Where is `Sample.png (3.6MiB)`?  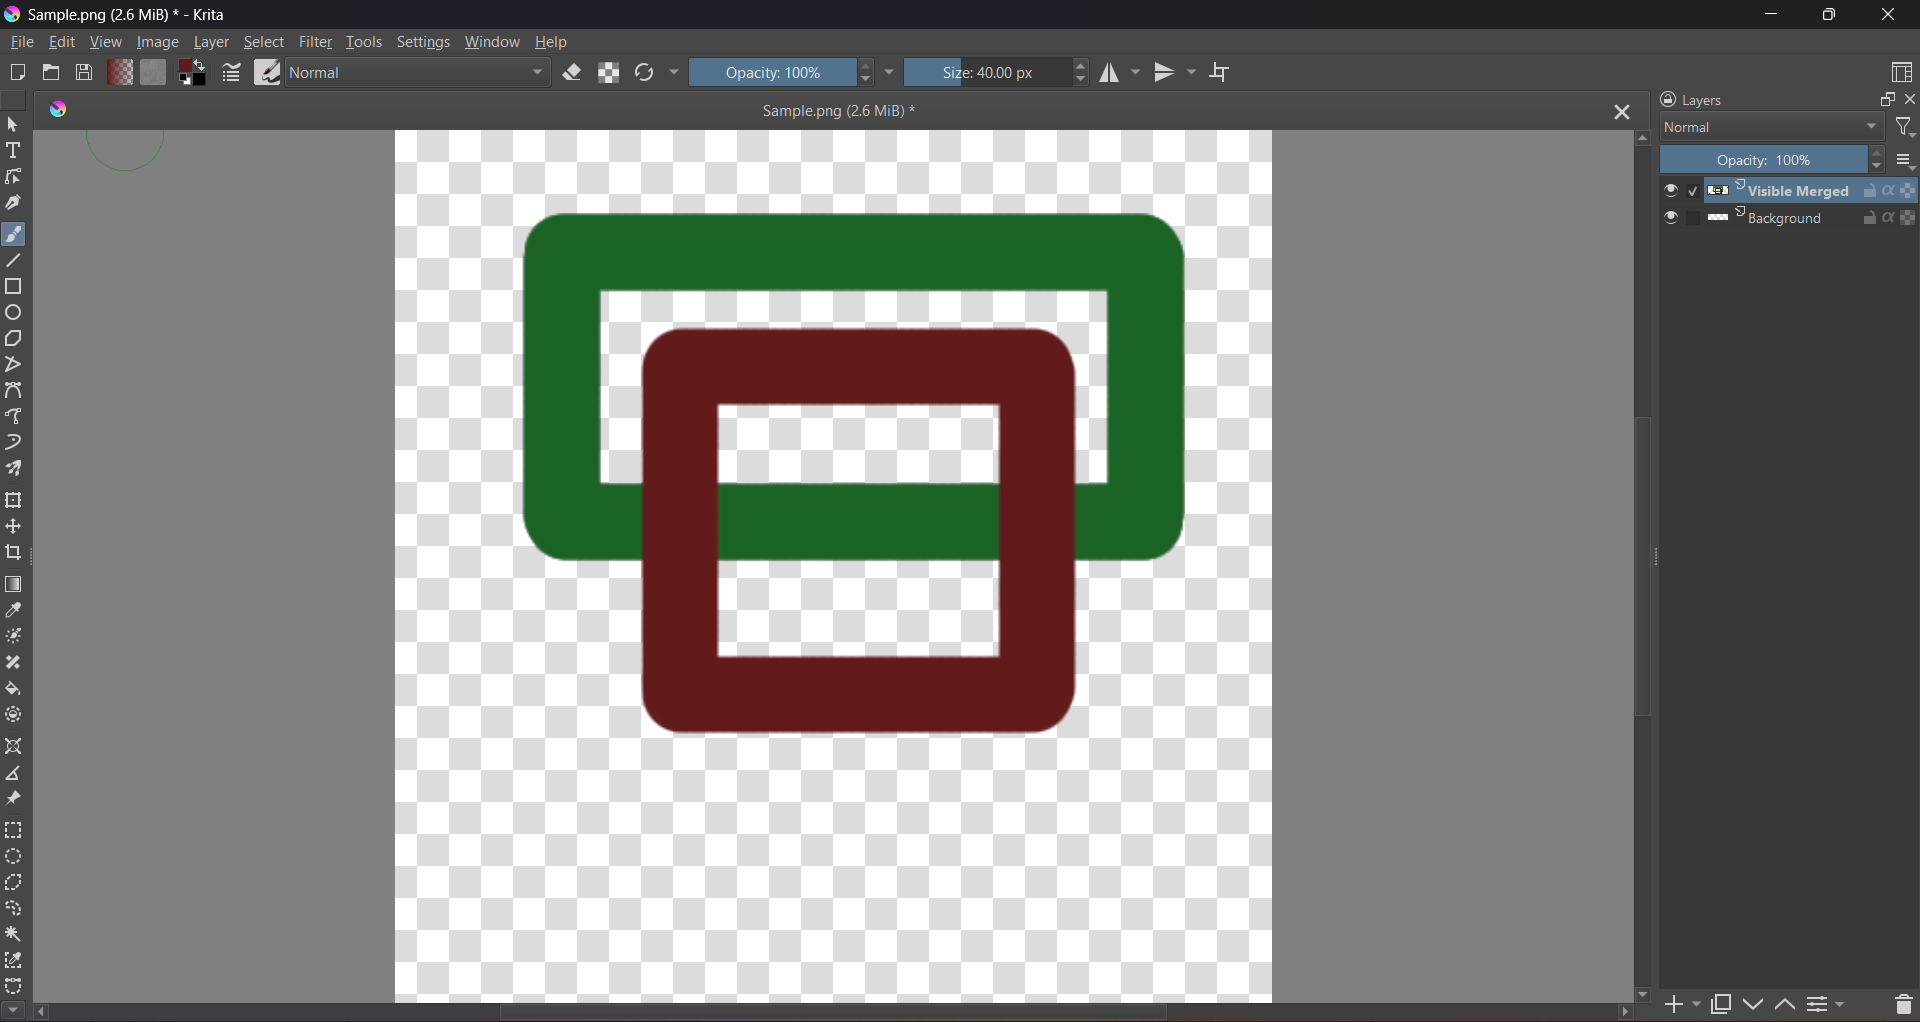 Sample.png (3.6MiB) is located at coordinates (837, 110).